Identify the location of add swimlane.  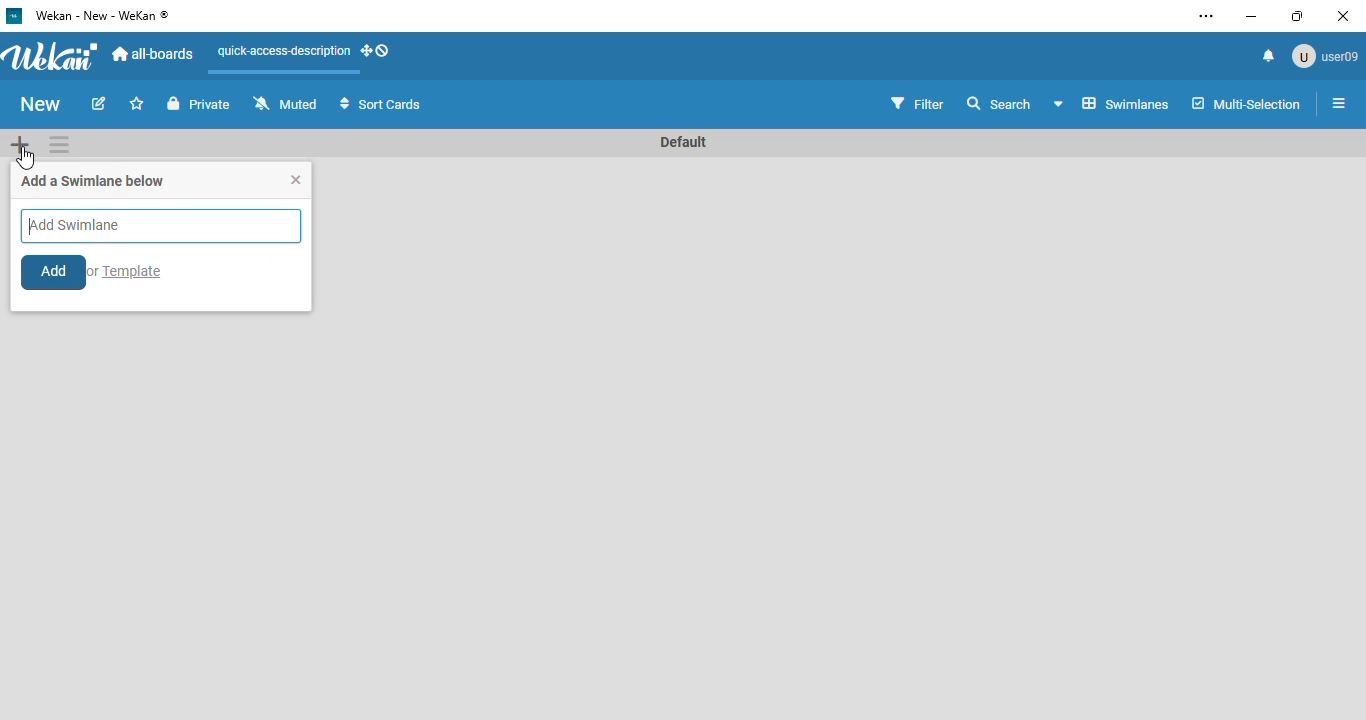
(161, 226).